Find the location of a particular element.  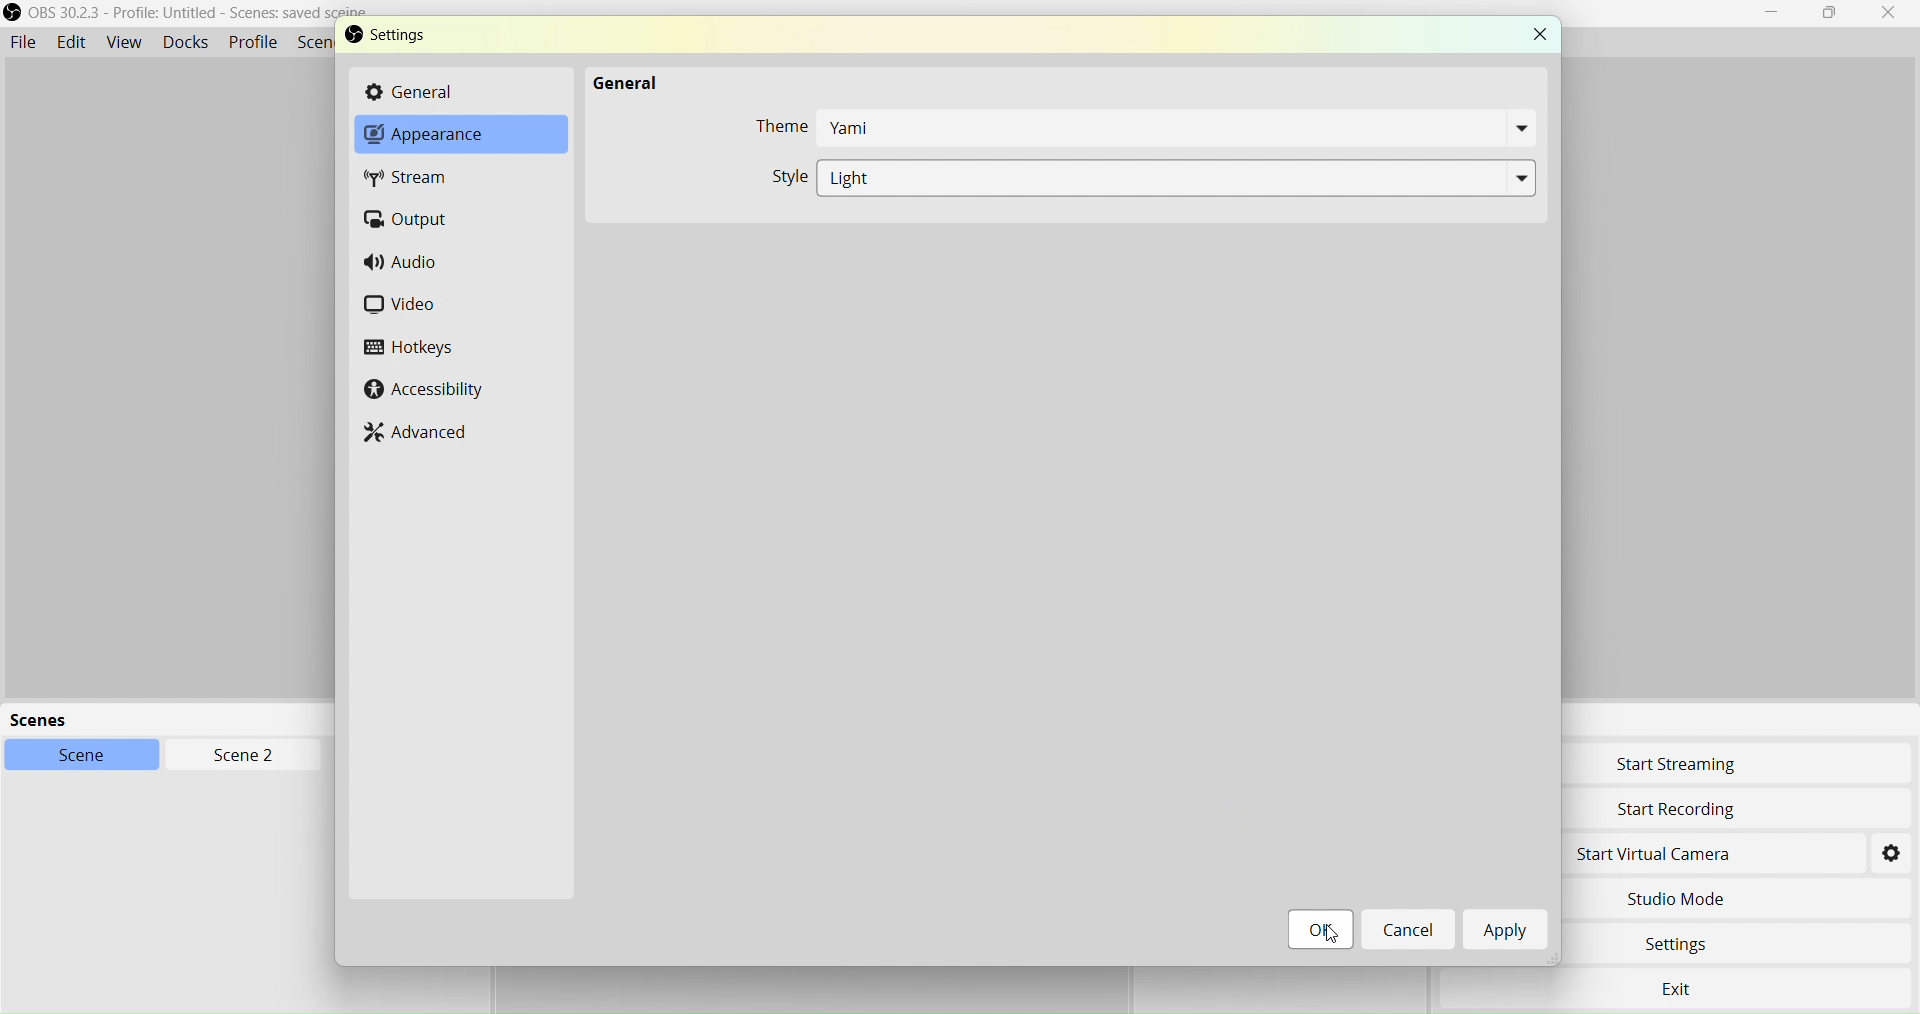

Hotkeys is located at coordinates (412, 350).